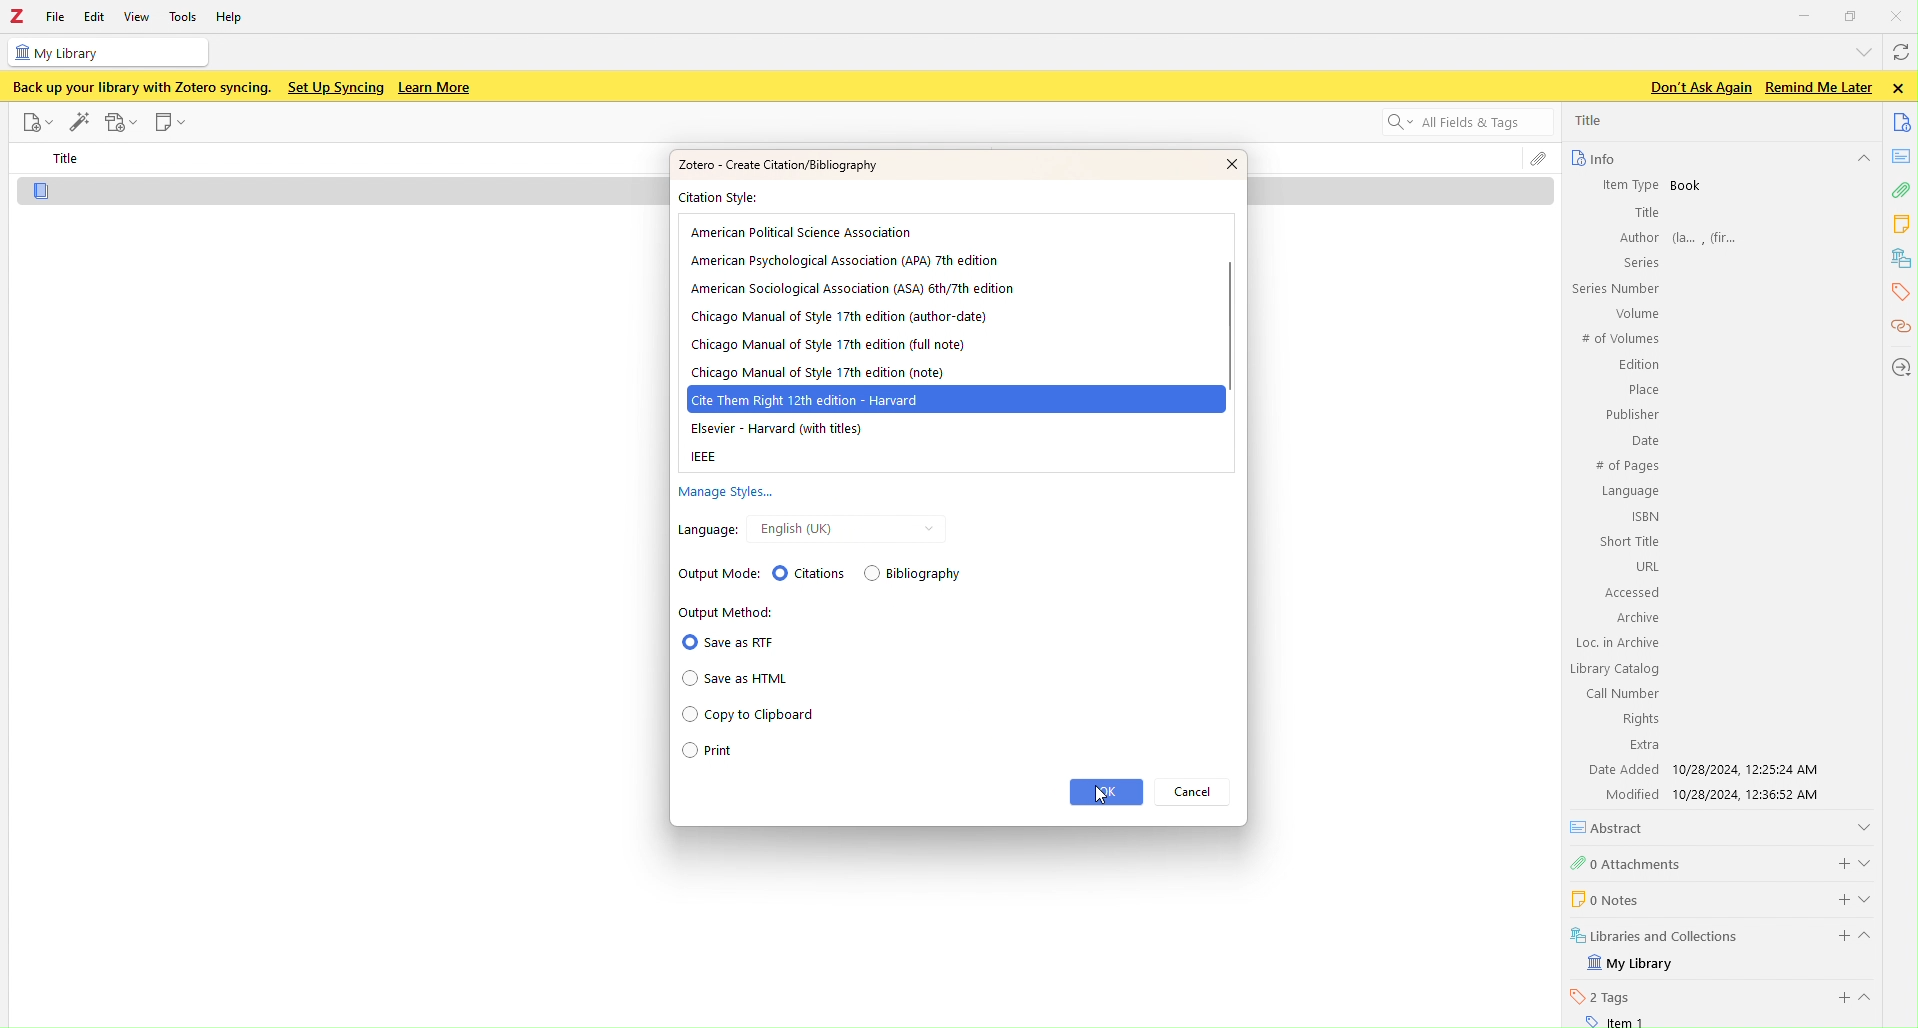  Describe the element at coordinates (1614, 289) in the screenshot. I see `Series Number` at that location.